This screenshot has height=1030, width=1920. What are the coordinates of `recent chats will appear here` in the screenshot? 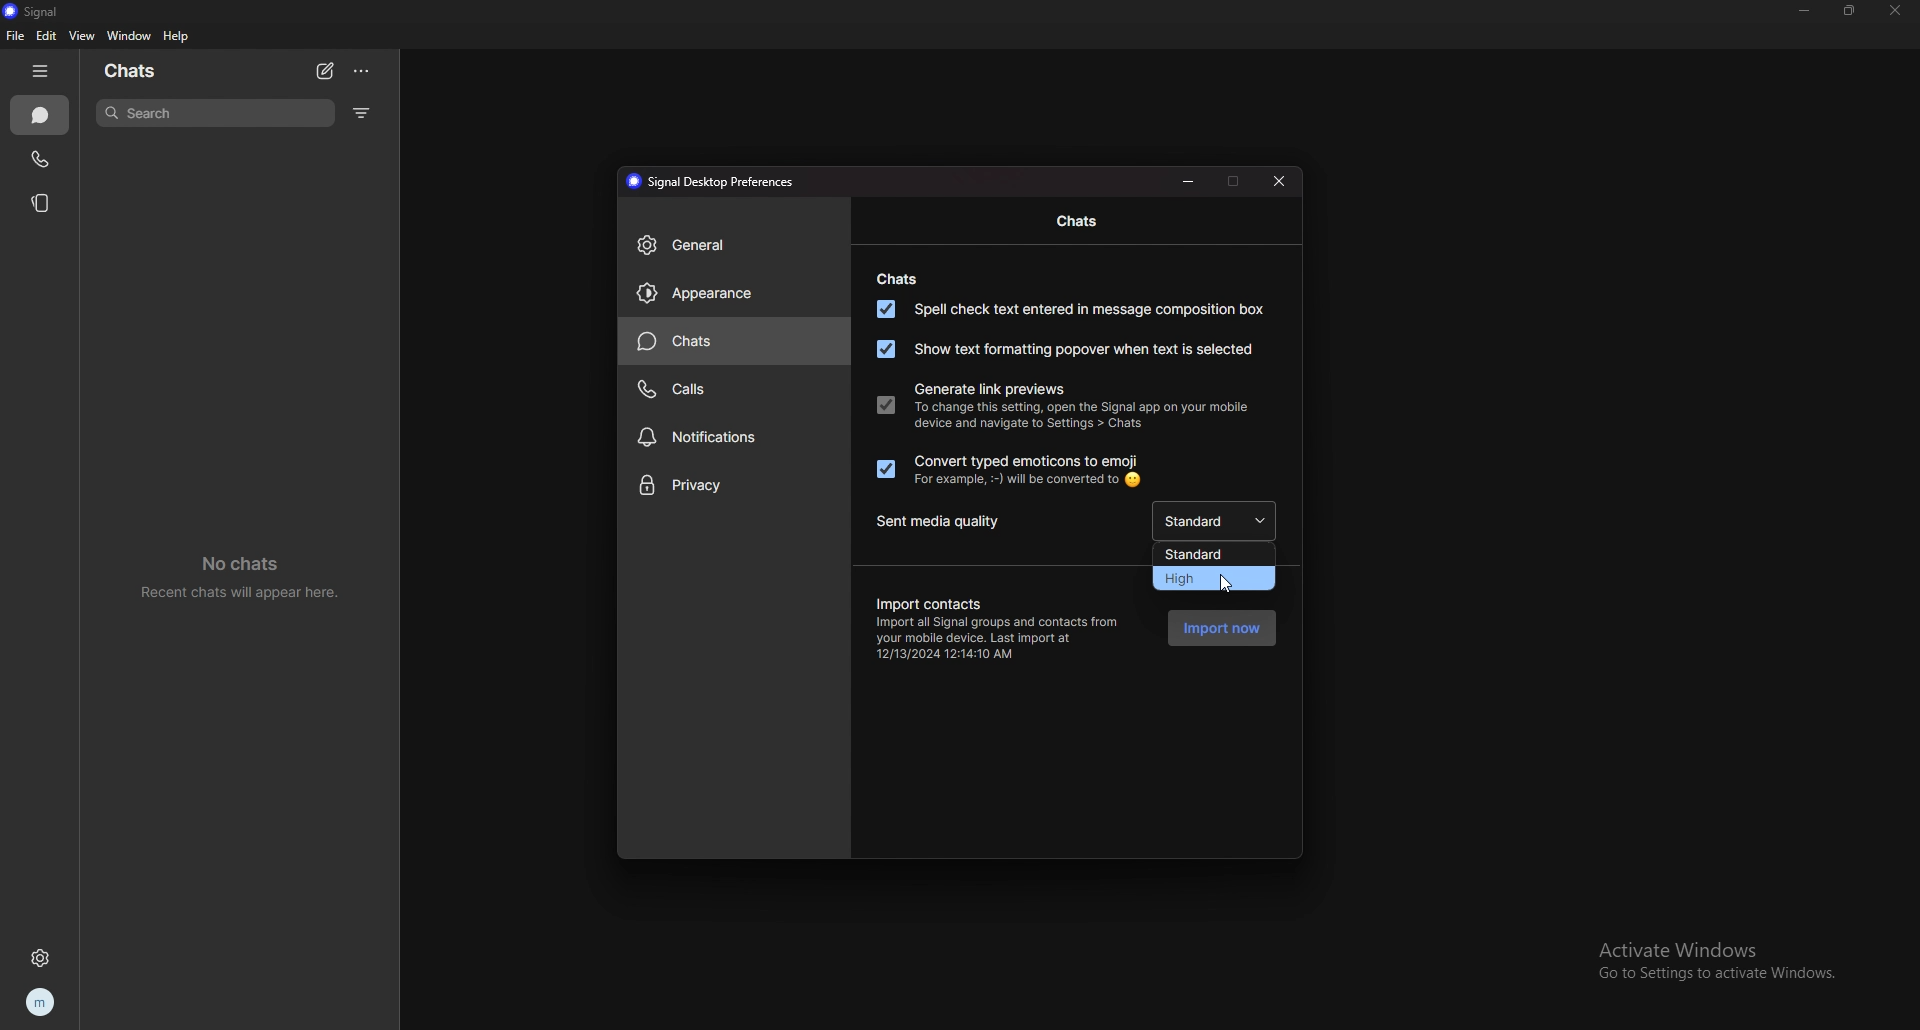 It's located at (243, 574).